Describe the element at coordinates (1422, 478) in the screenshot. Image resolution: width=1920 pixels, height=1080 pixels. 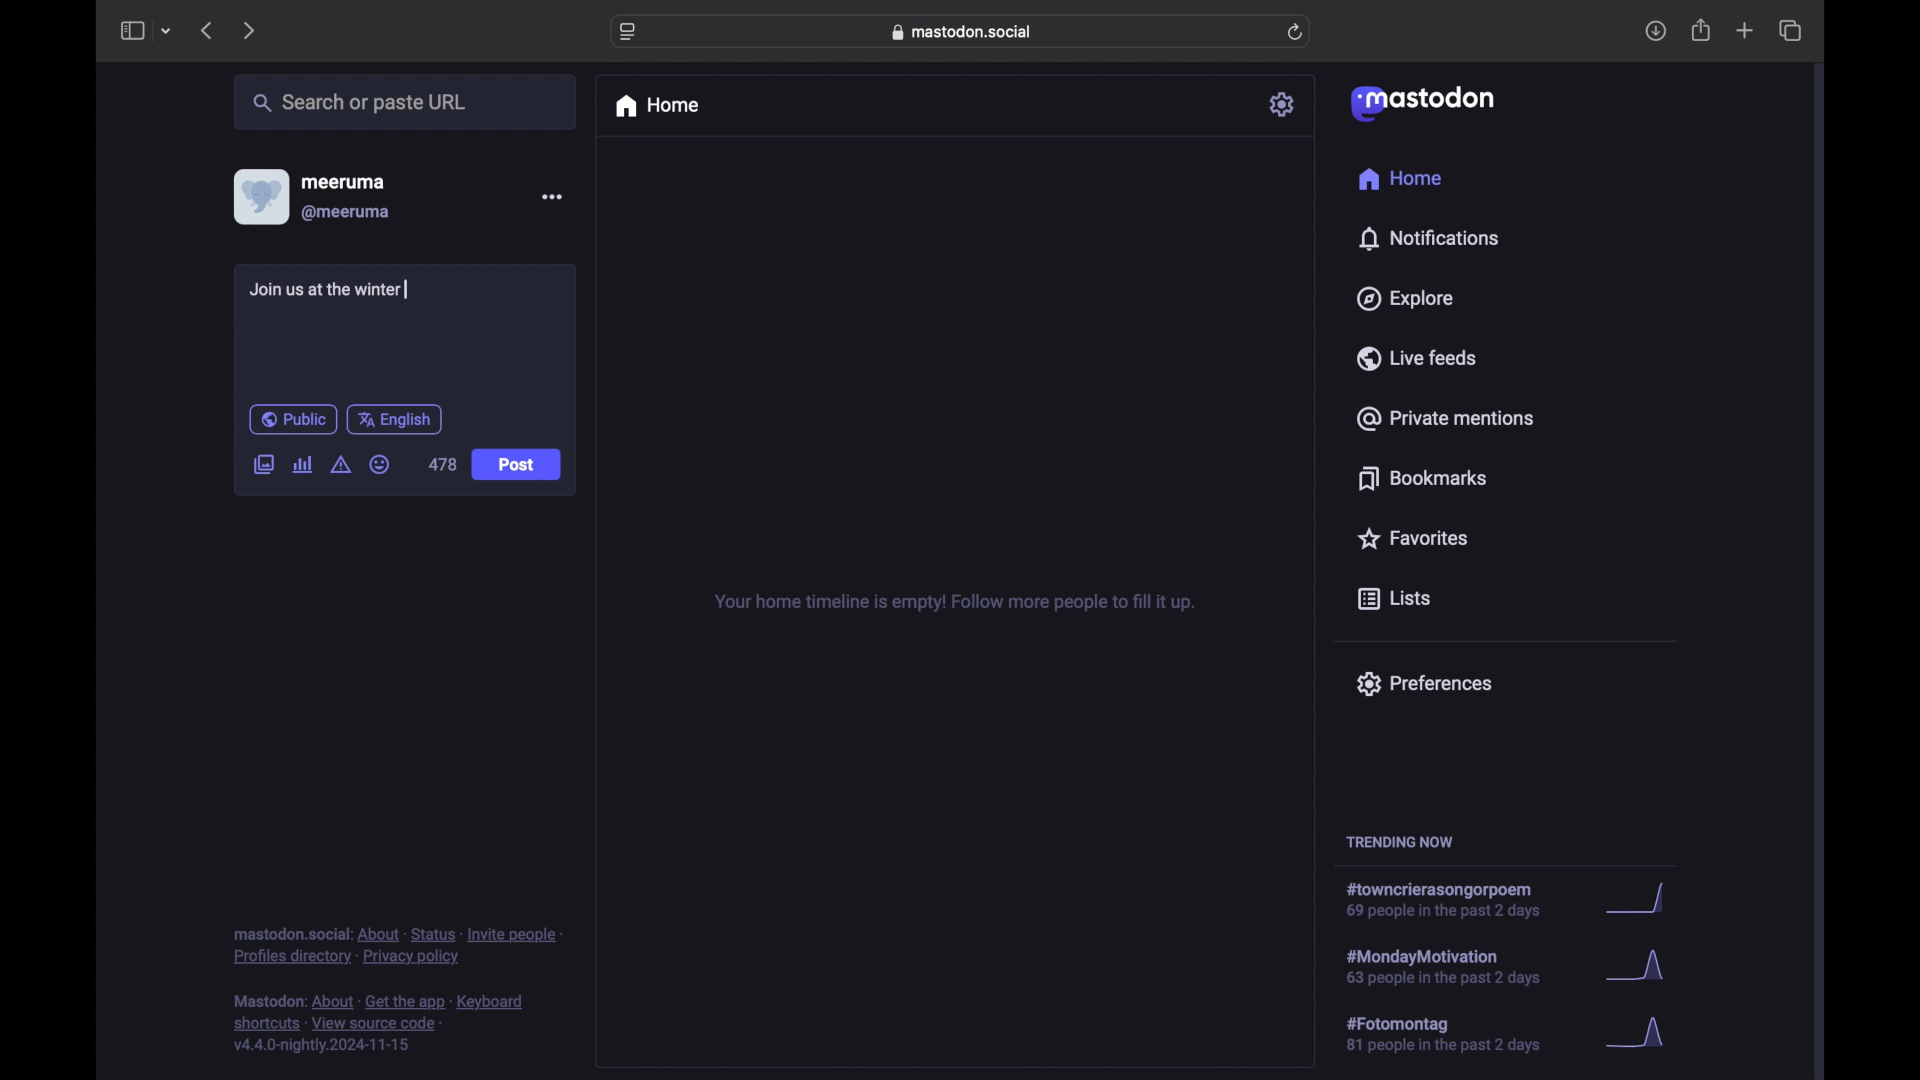
I see `bookmarks` at that location.